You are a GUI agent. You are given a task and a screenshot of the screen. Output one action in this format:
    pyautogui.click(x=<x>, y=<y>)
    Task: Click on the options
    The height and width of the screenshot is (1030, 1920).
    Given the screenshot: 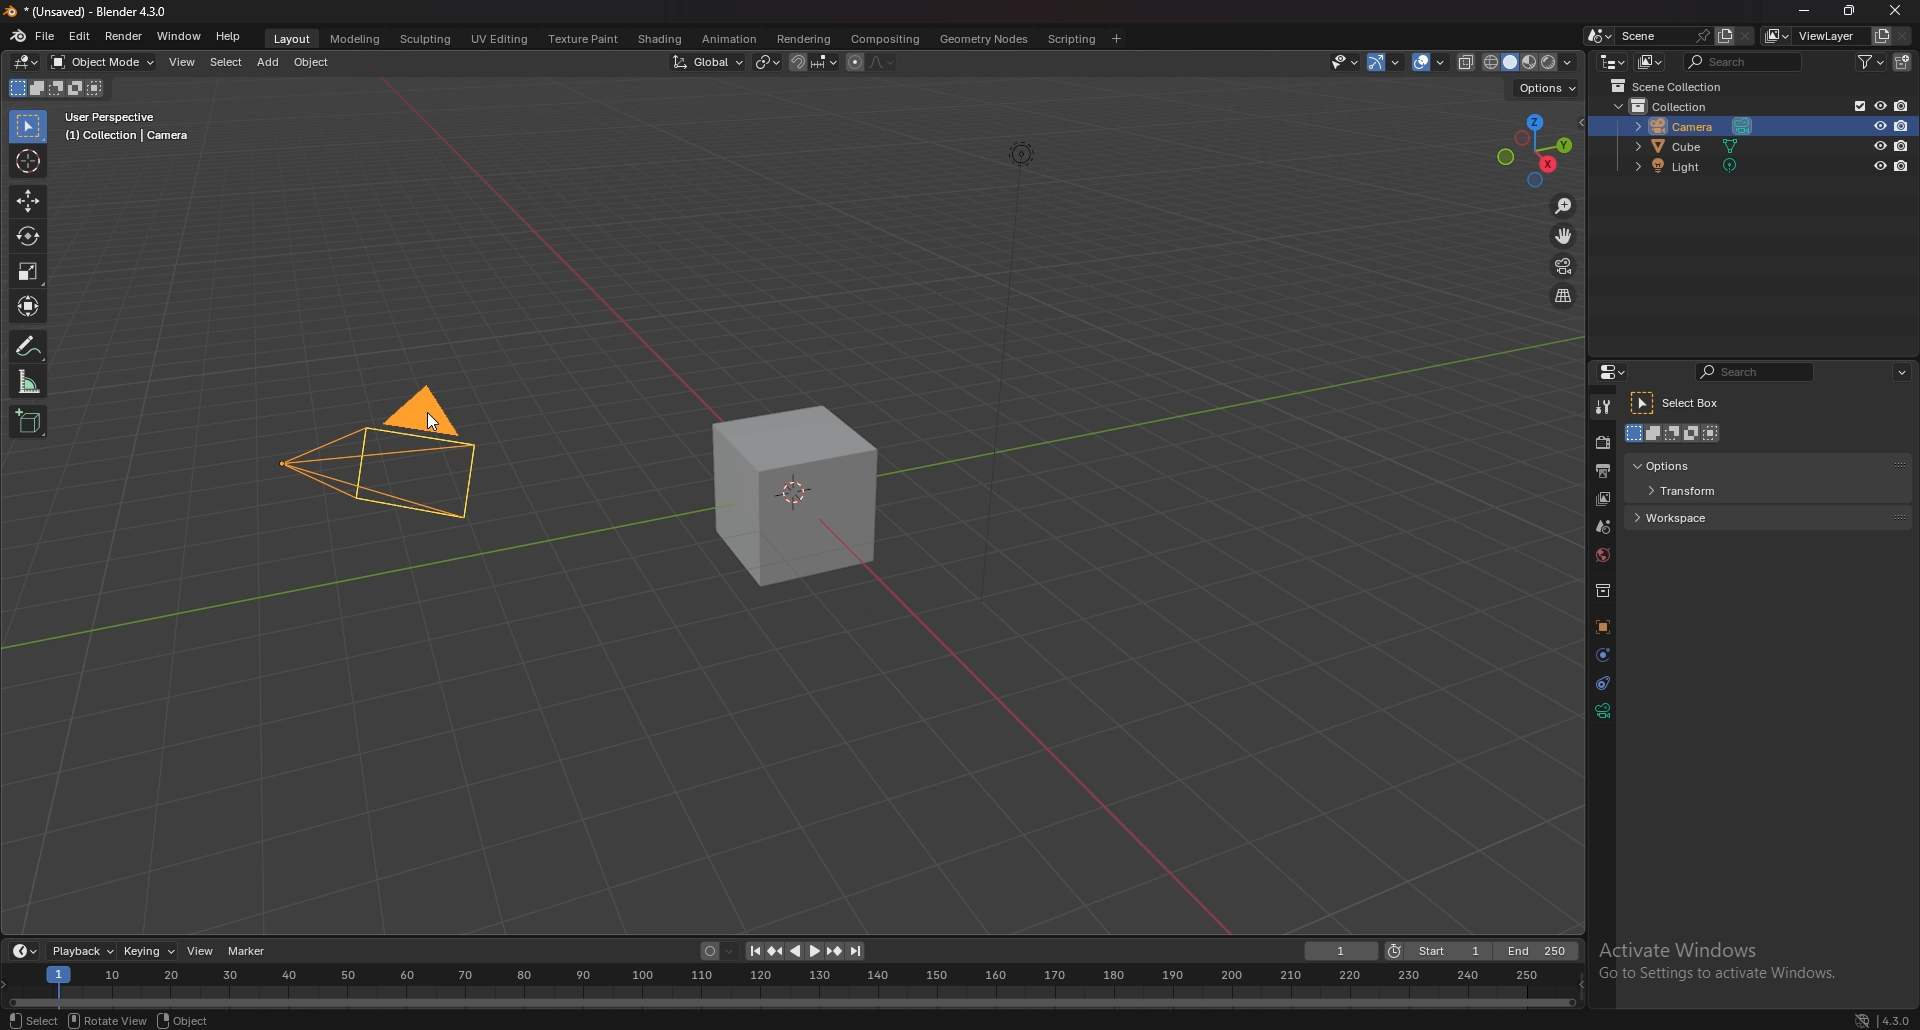 What is the action you would take?
    pyautogui.click(x=1901, y=370)
    